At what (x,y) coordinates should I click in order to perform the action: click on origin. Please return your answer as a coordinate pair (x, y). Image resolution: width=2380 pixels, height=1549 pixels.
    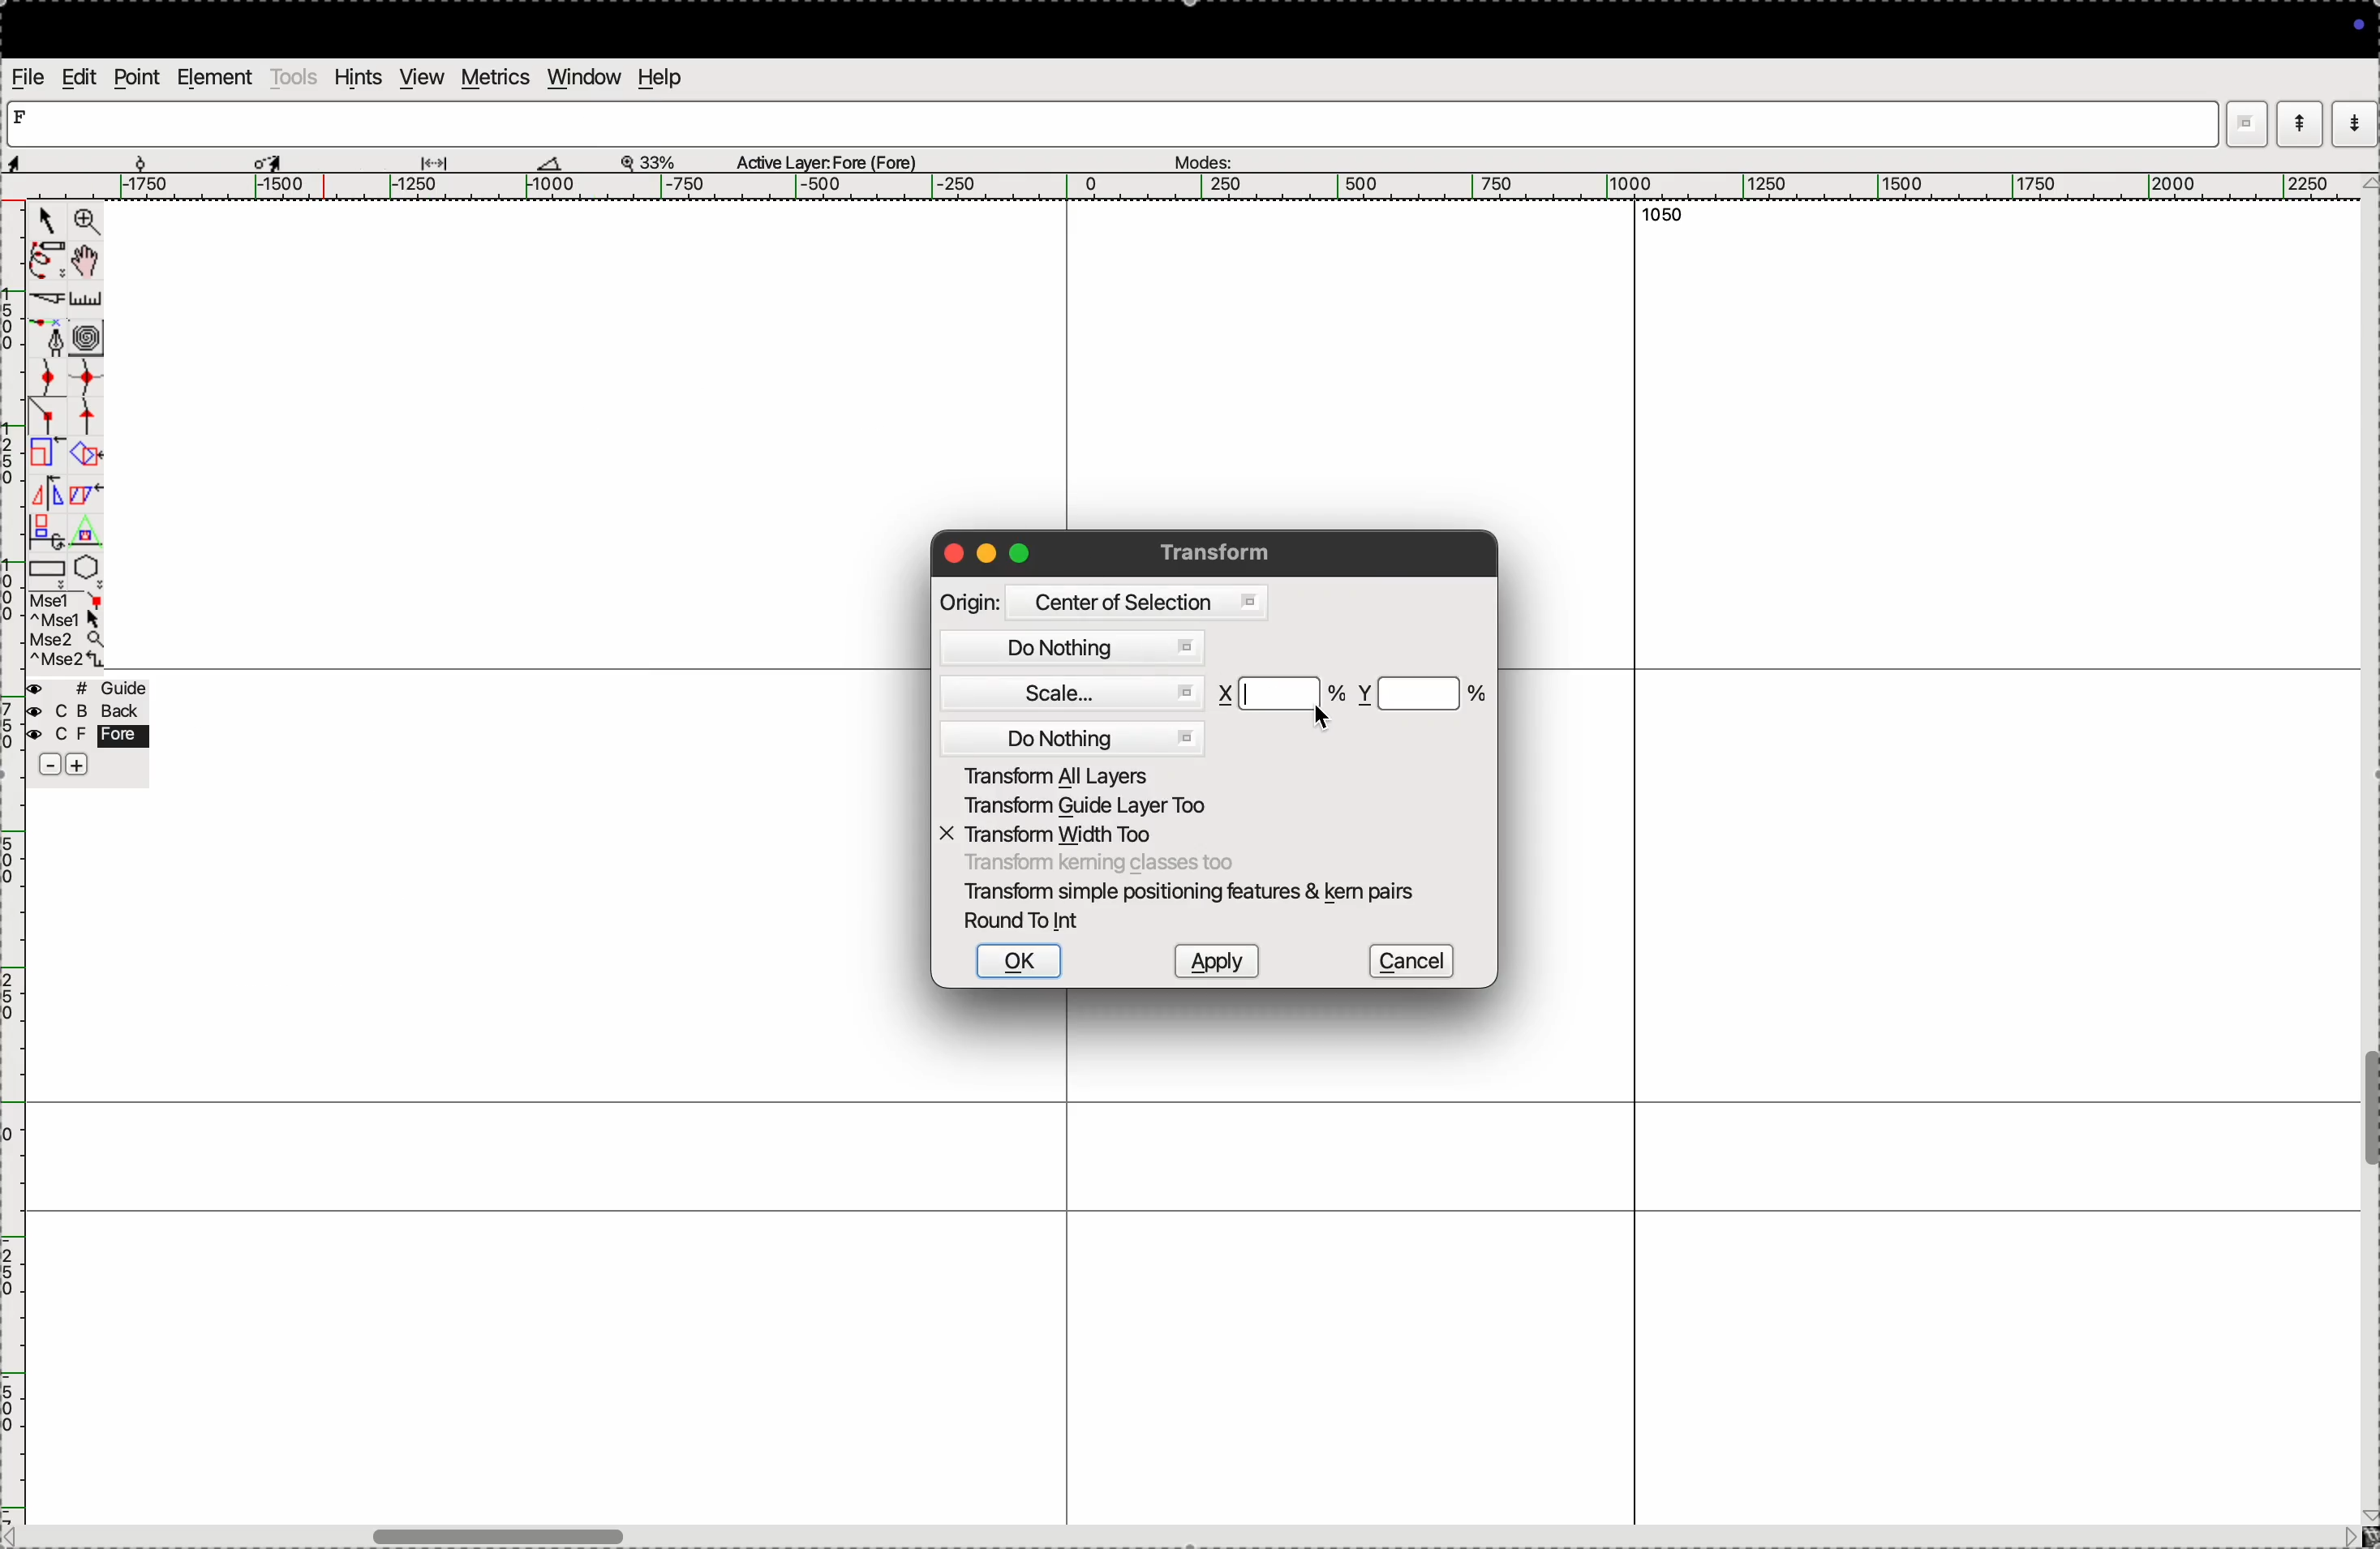
    Looking at the image, I should click on (970, 602).